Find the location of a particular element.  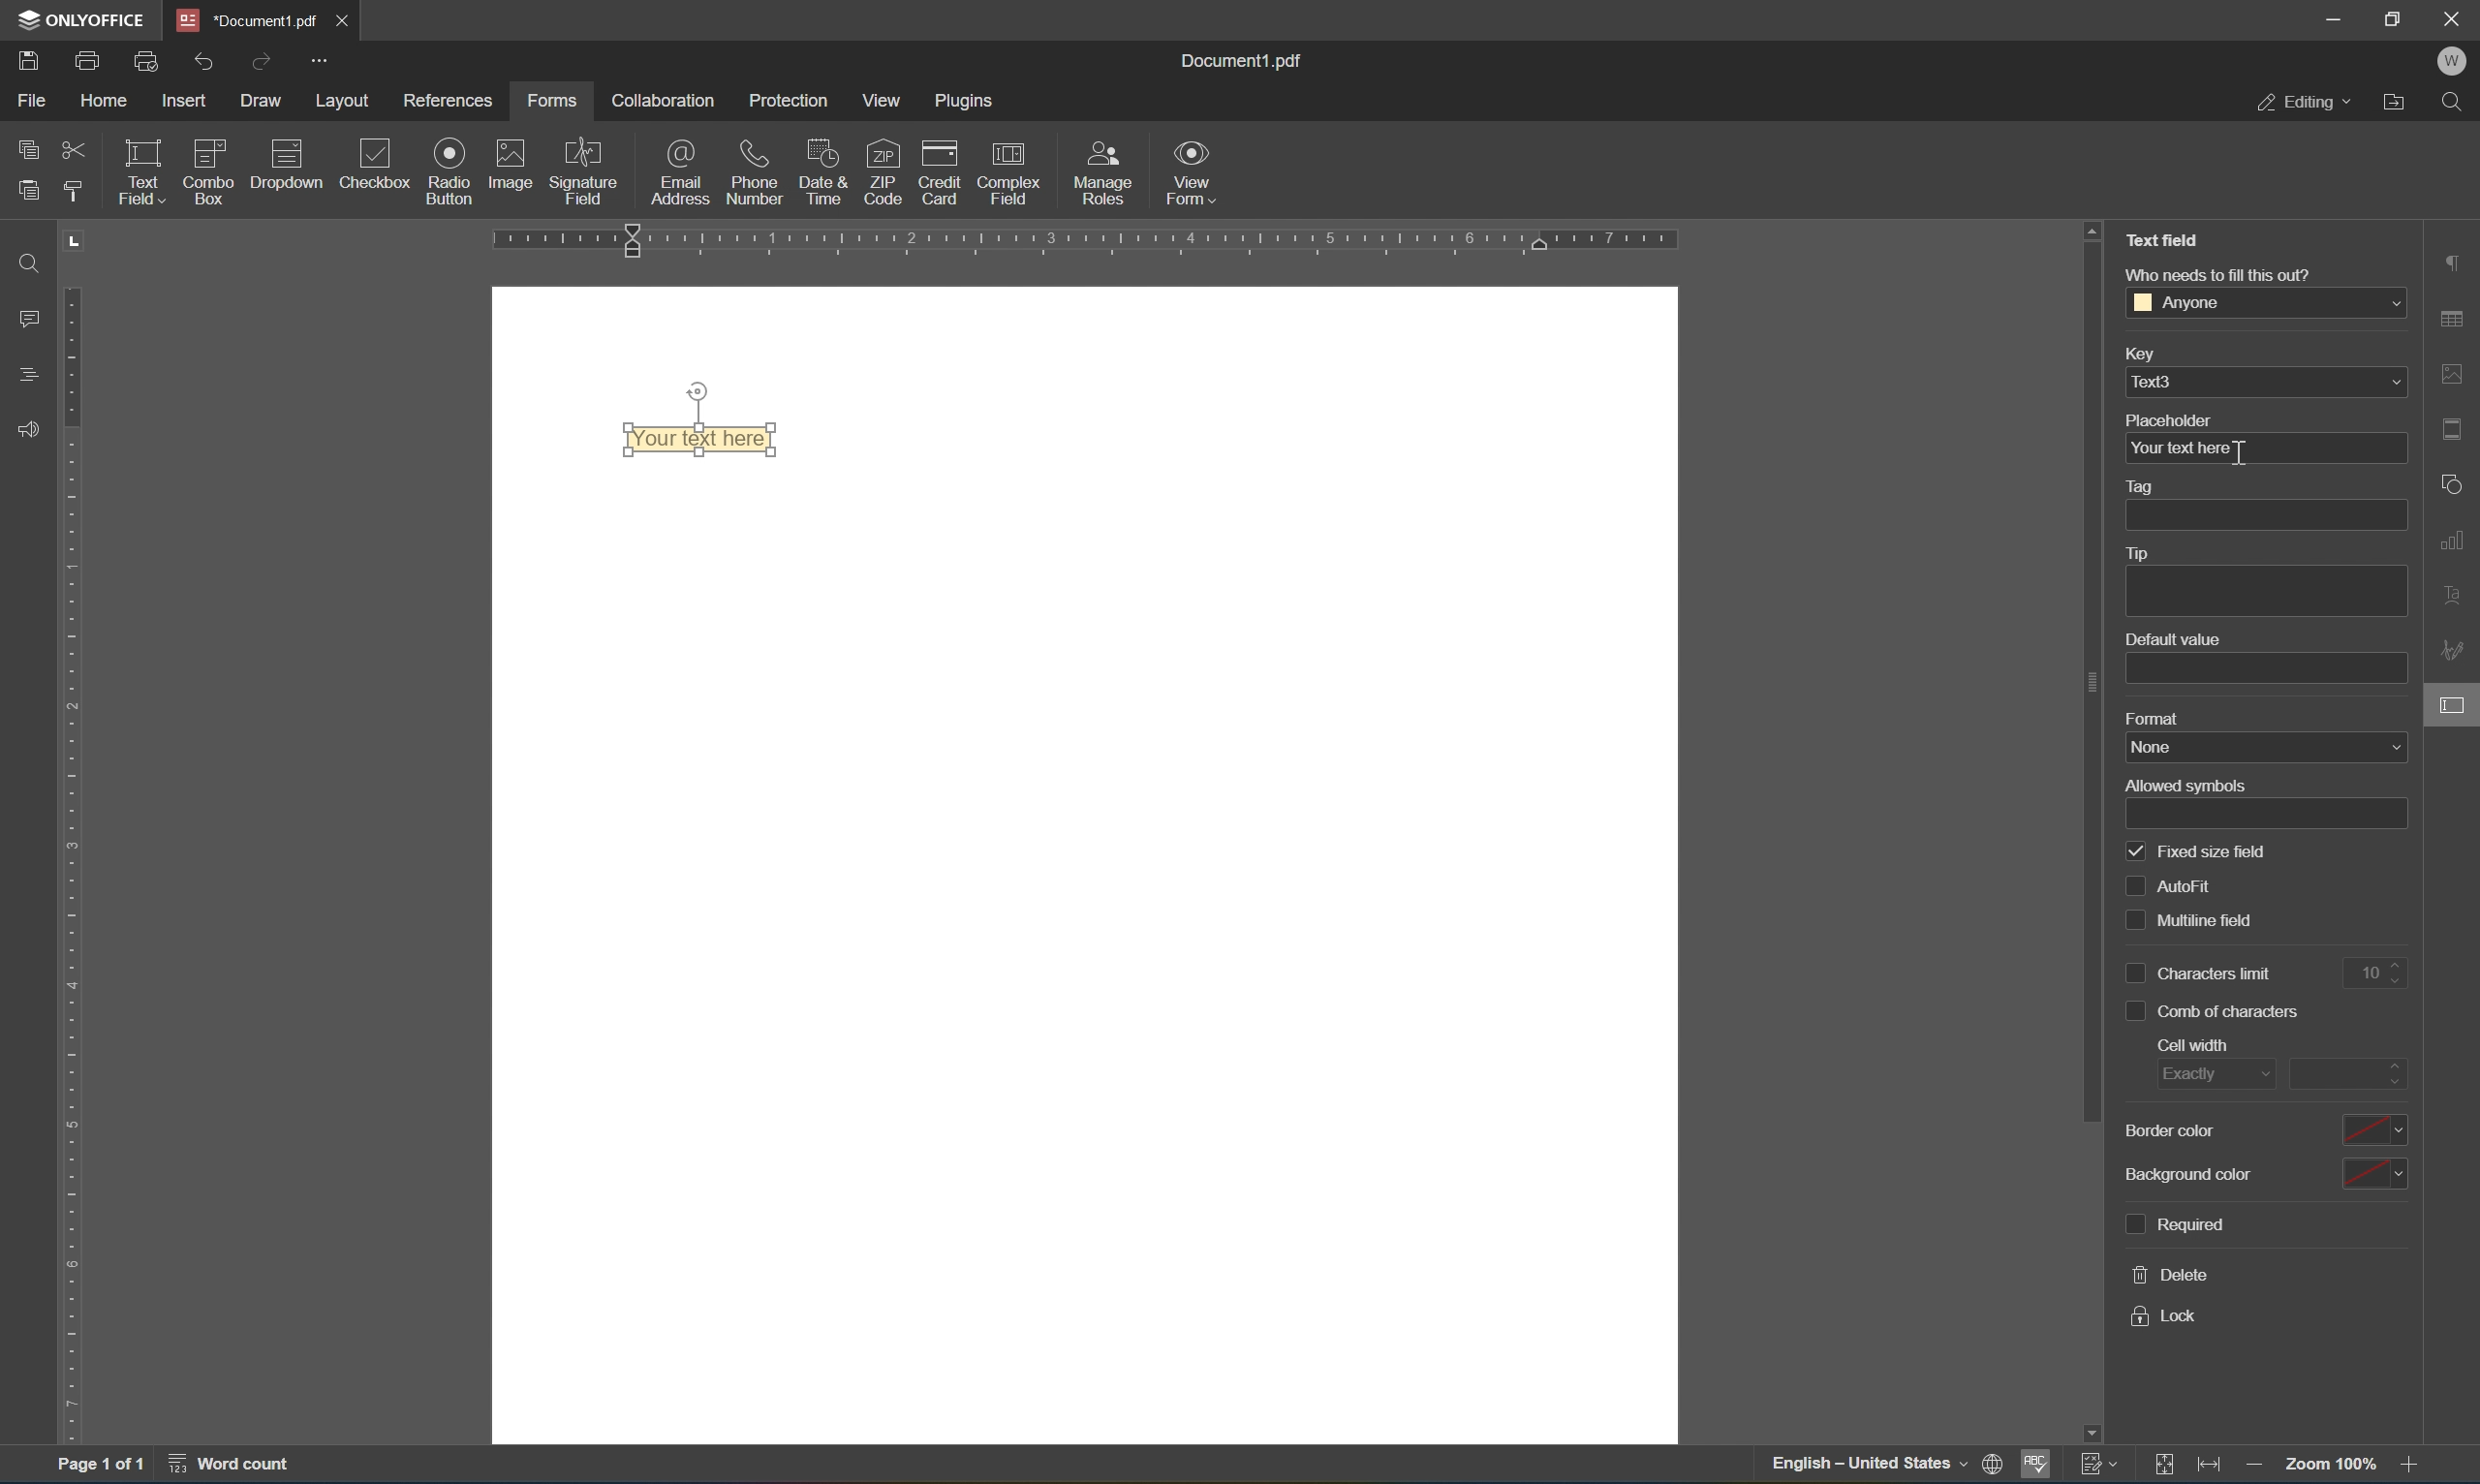

text field is located at coordinates (141, 170).